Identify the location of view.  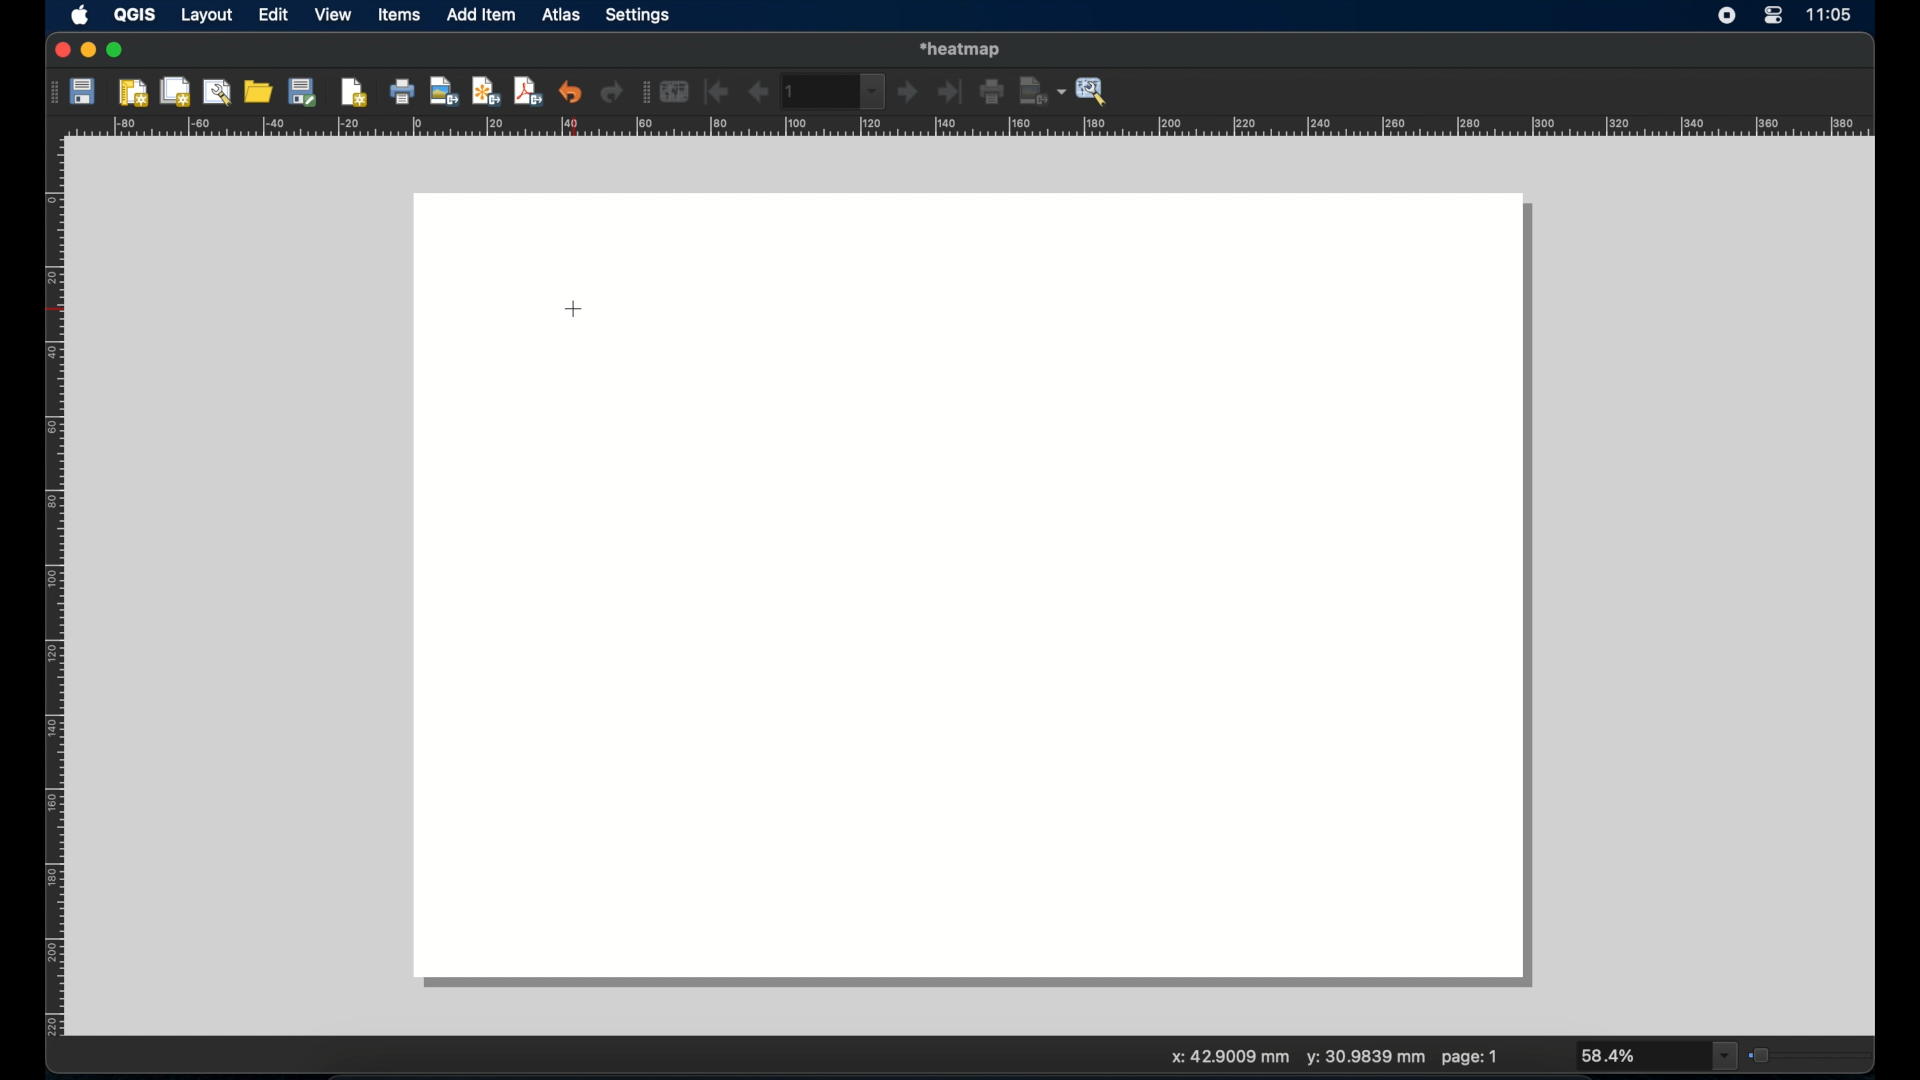
(332, 16).